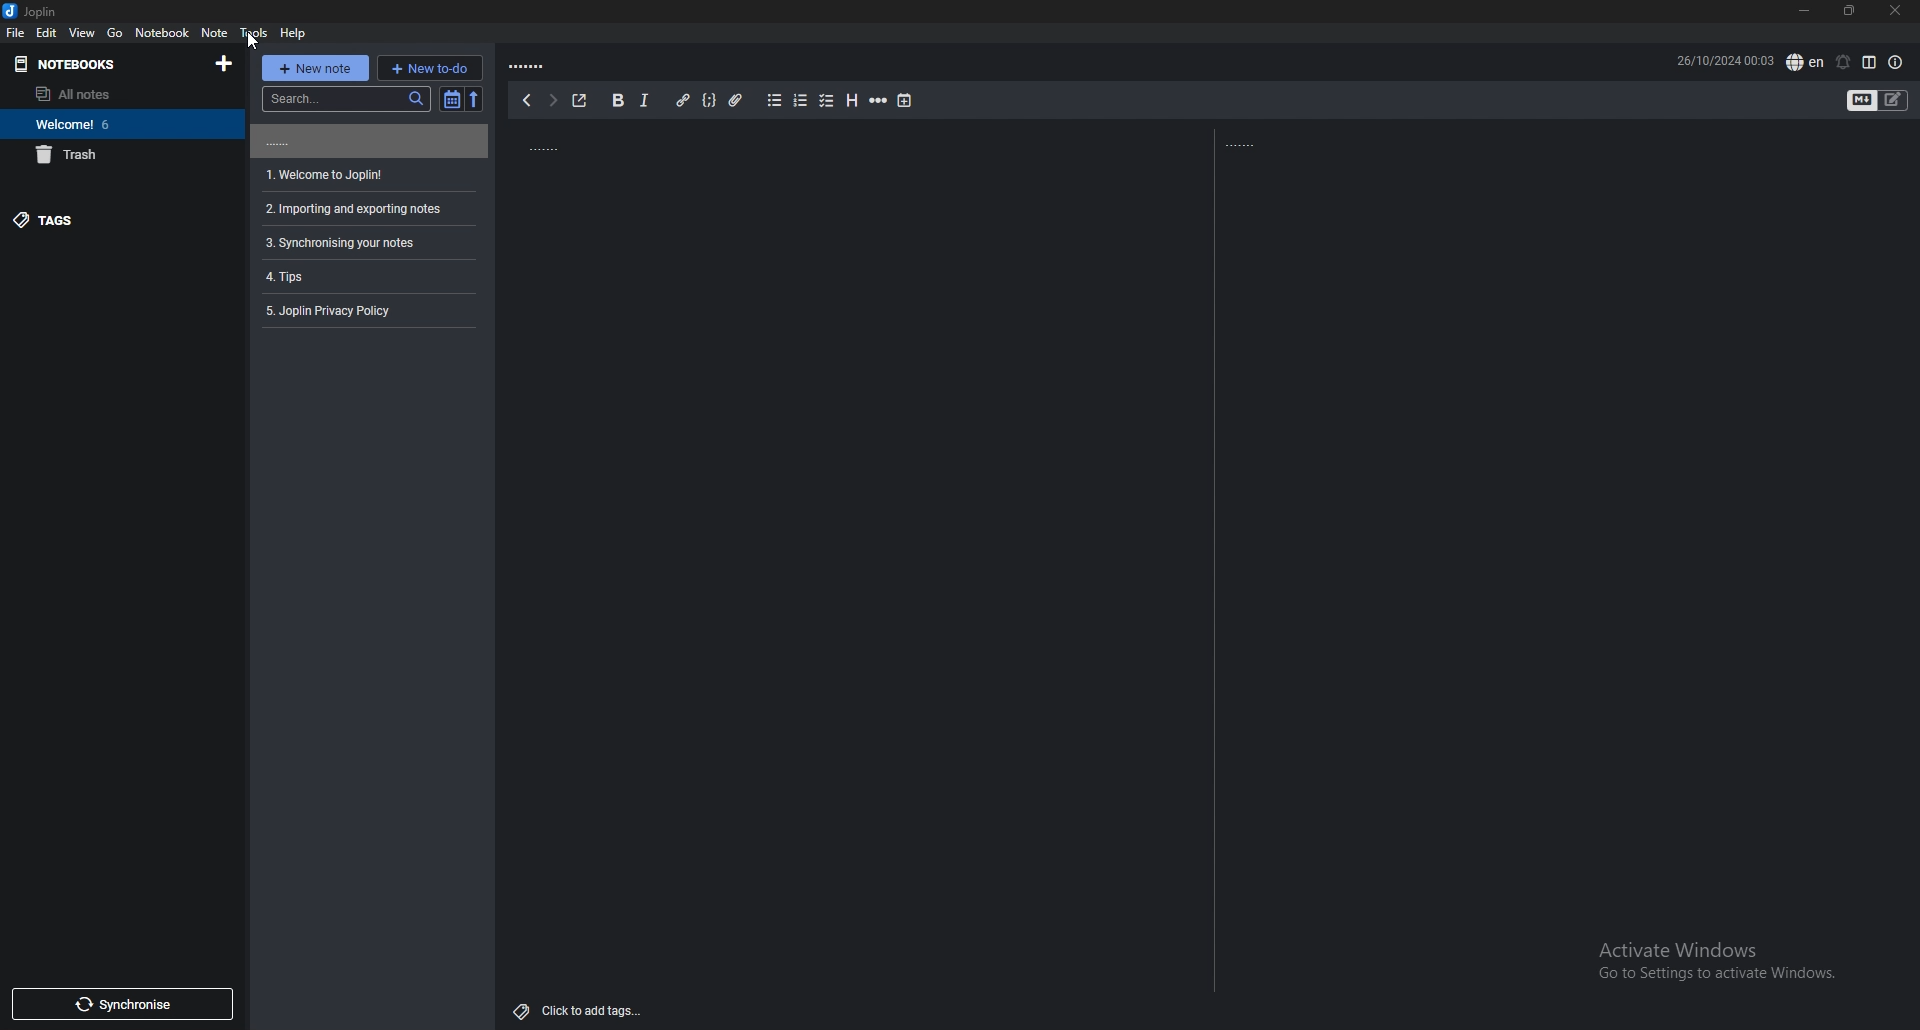  What do you see at coordinates (254, 43) in the screenshot?
I see `cursor` at bounding box center [254, 43].